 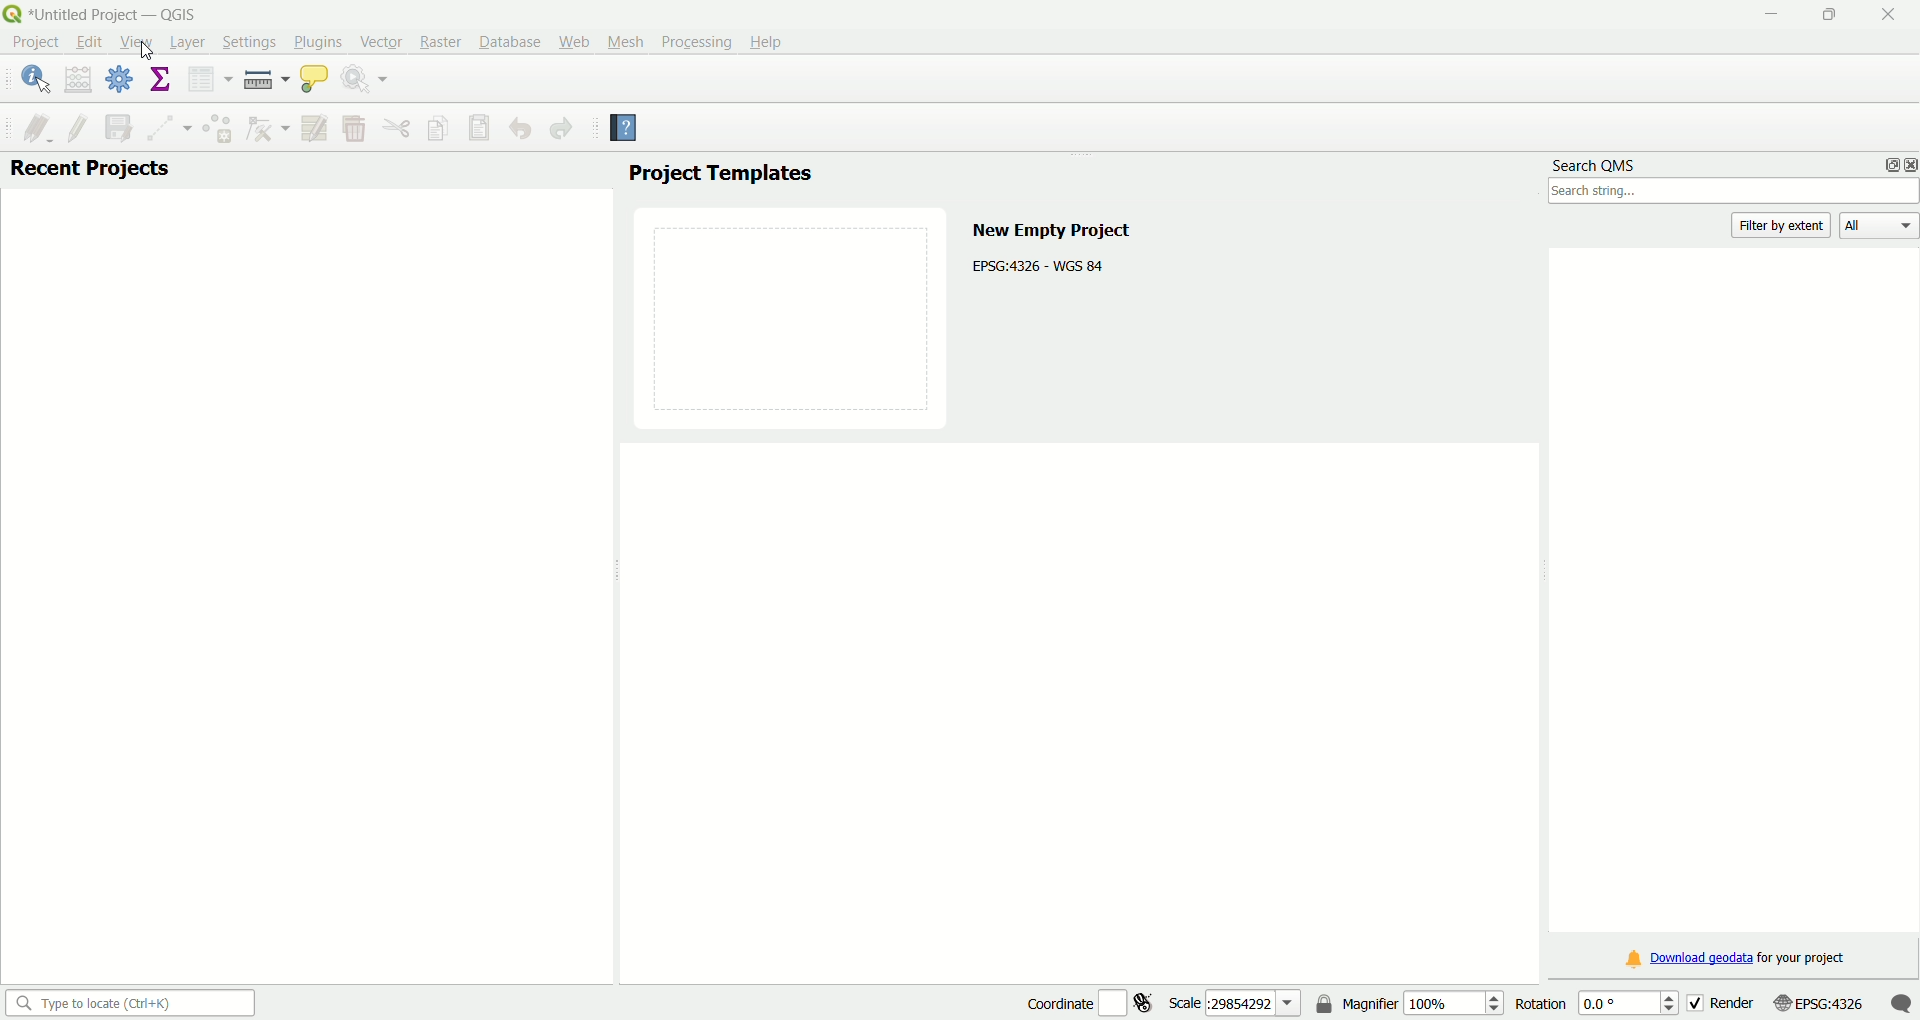 I want to click on help contents, so click(x=625, y=130).